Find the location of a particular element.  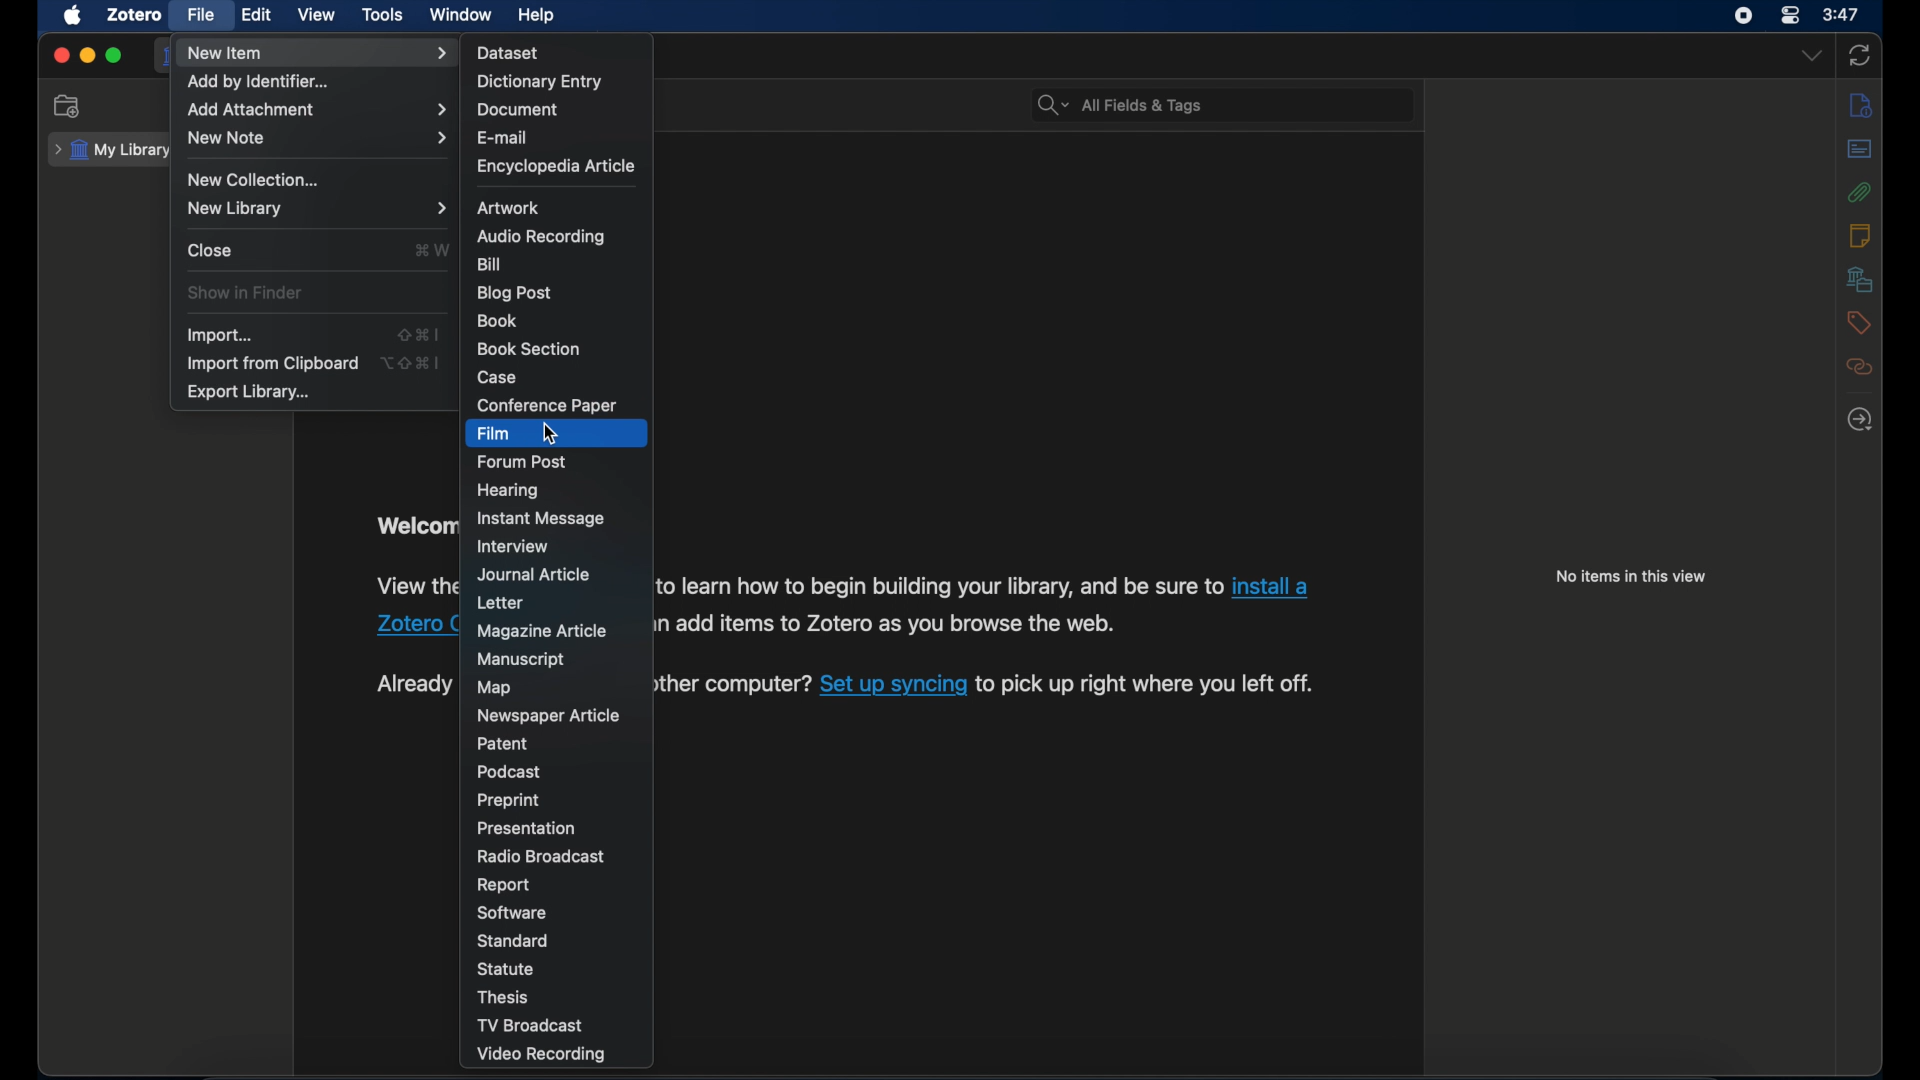

bill is located at coordinates (488, 265).